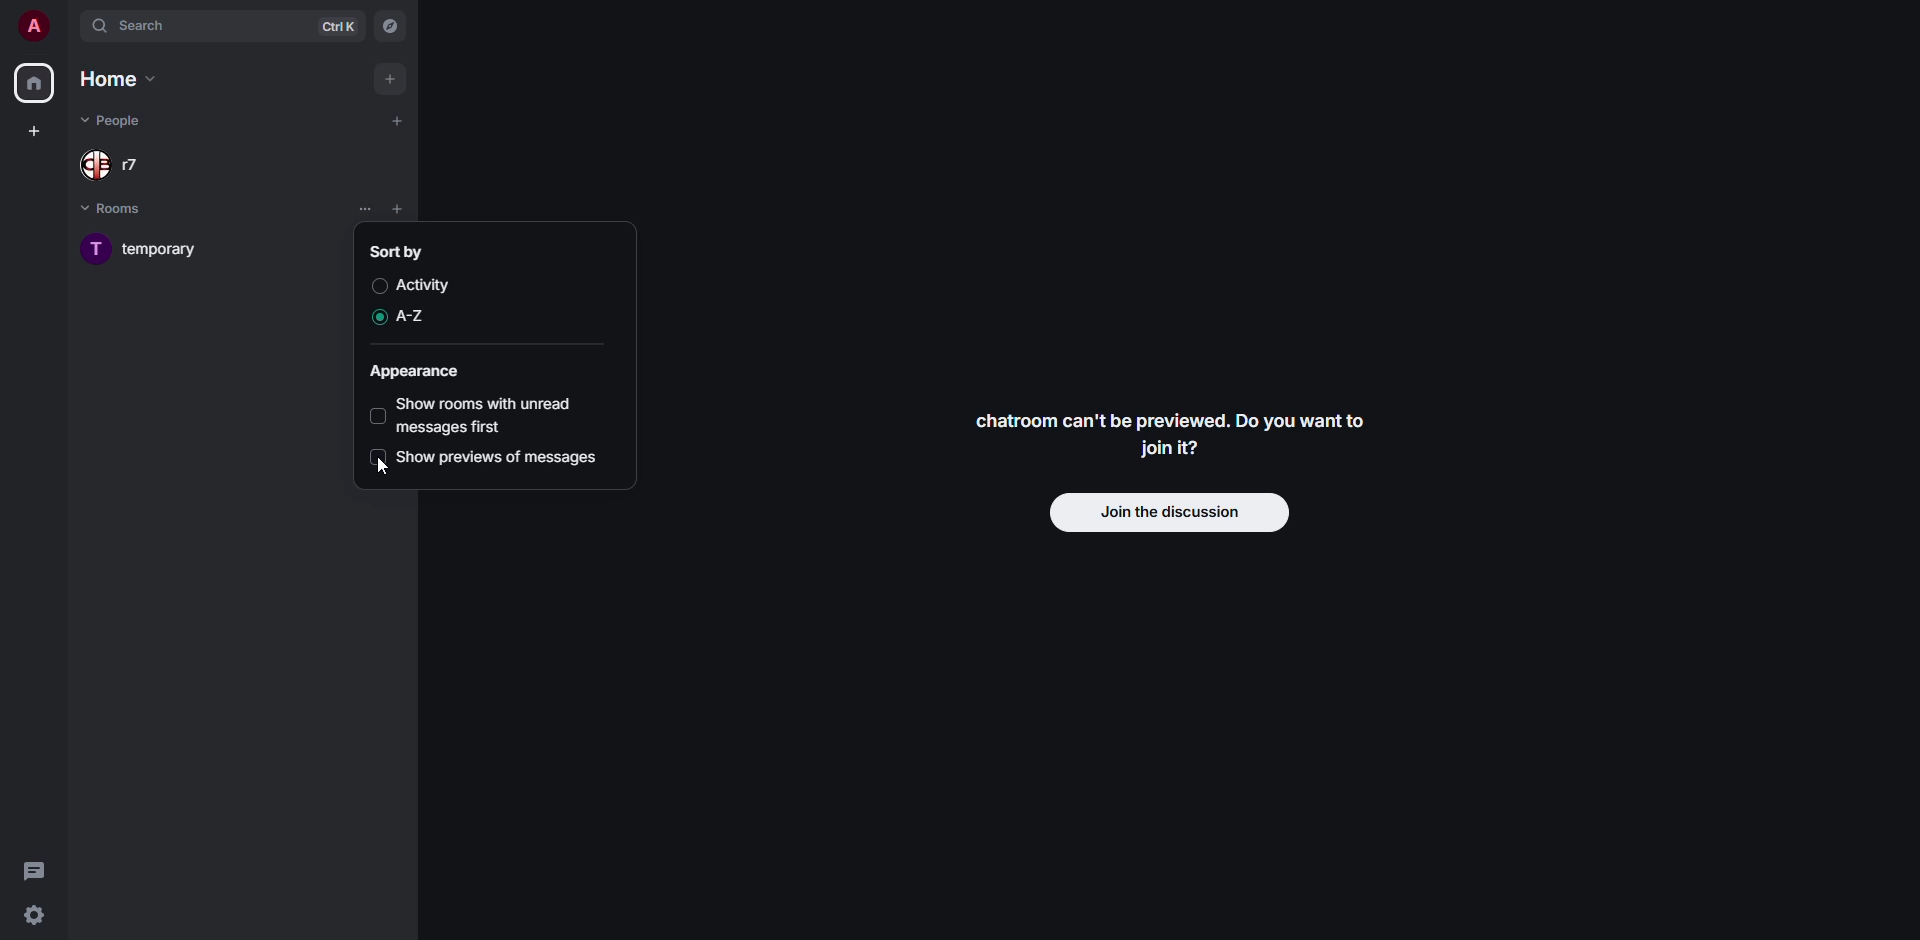 Image resolution: width=1920 pixels, height=940 pixels. I want to click on show rooms with unread messages first, so click(490, 416).